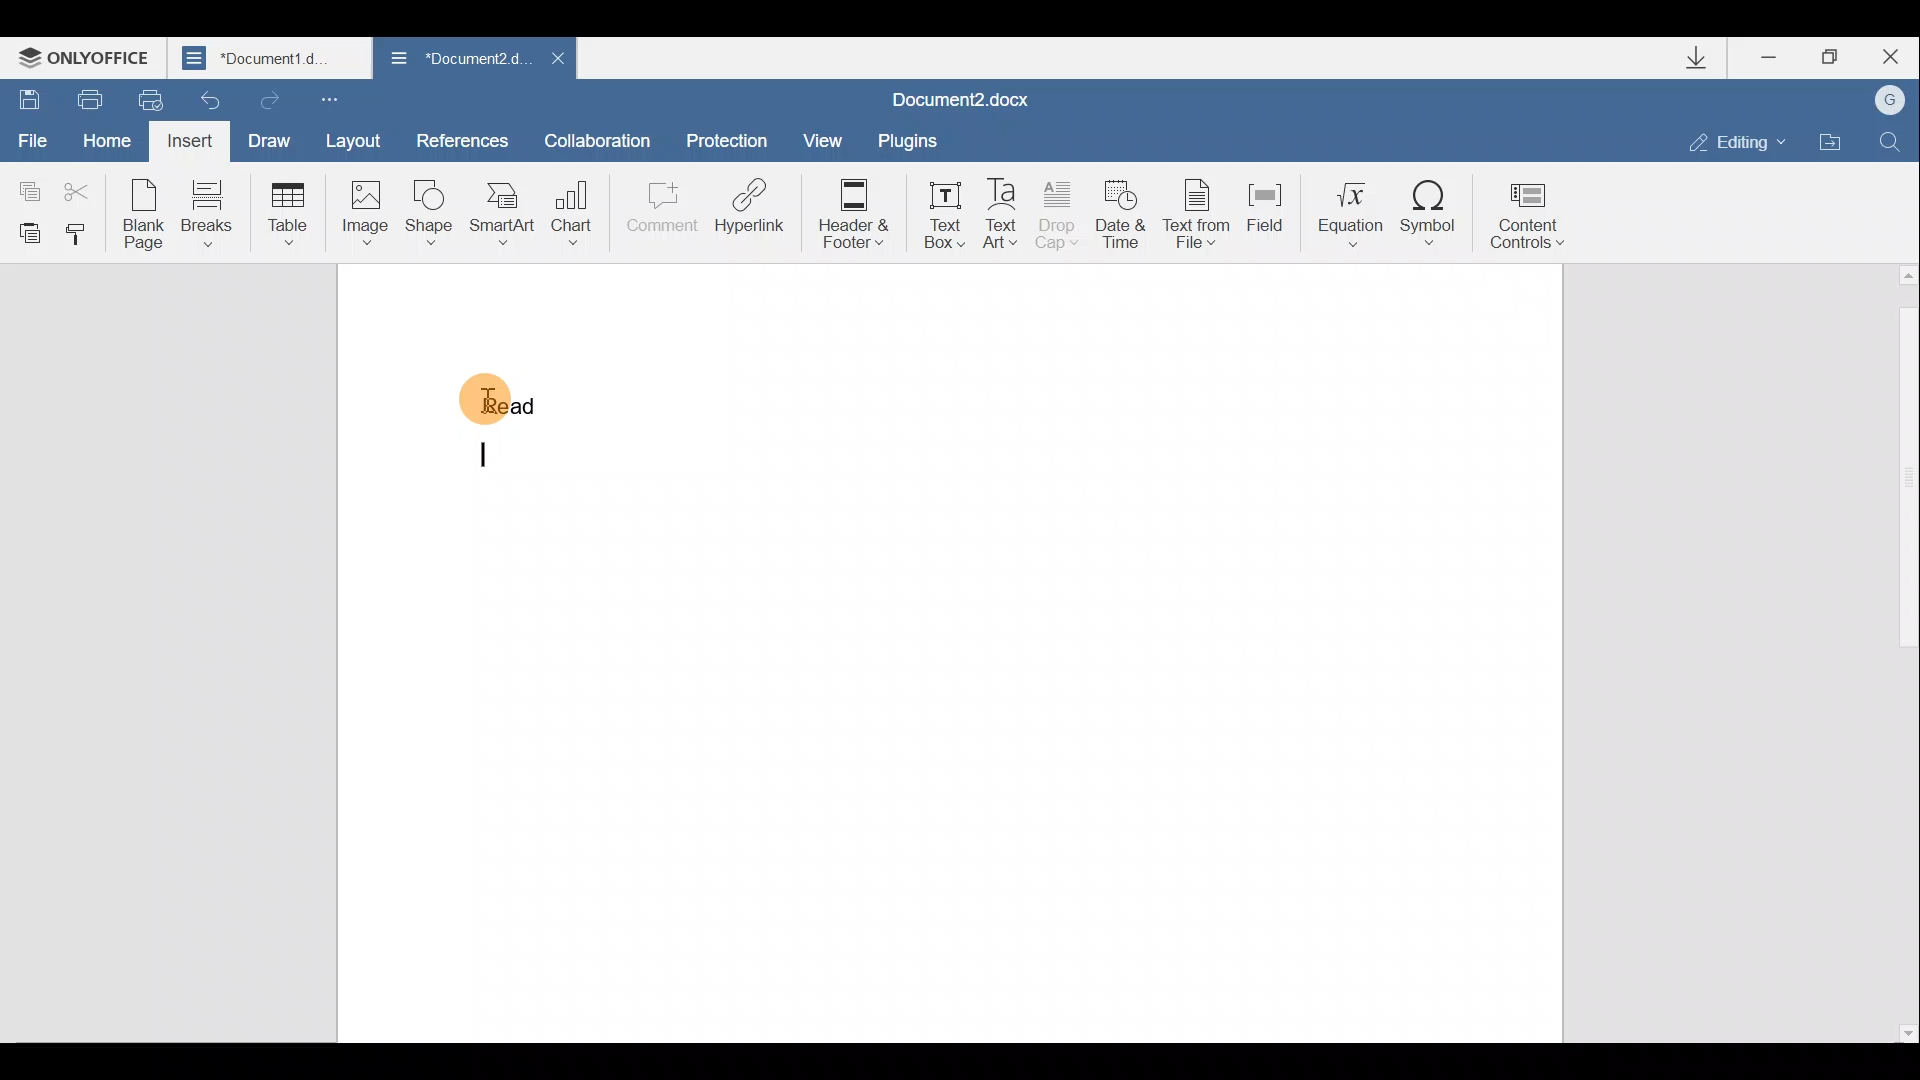 This screenshot has height=1080, width=1920. What do you see at coordinates (208, 212) in the screenshot?
I see `Breaks` at bounding box center [208, 212].